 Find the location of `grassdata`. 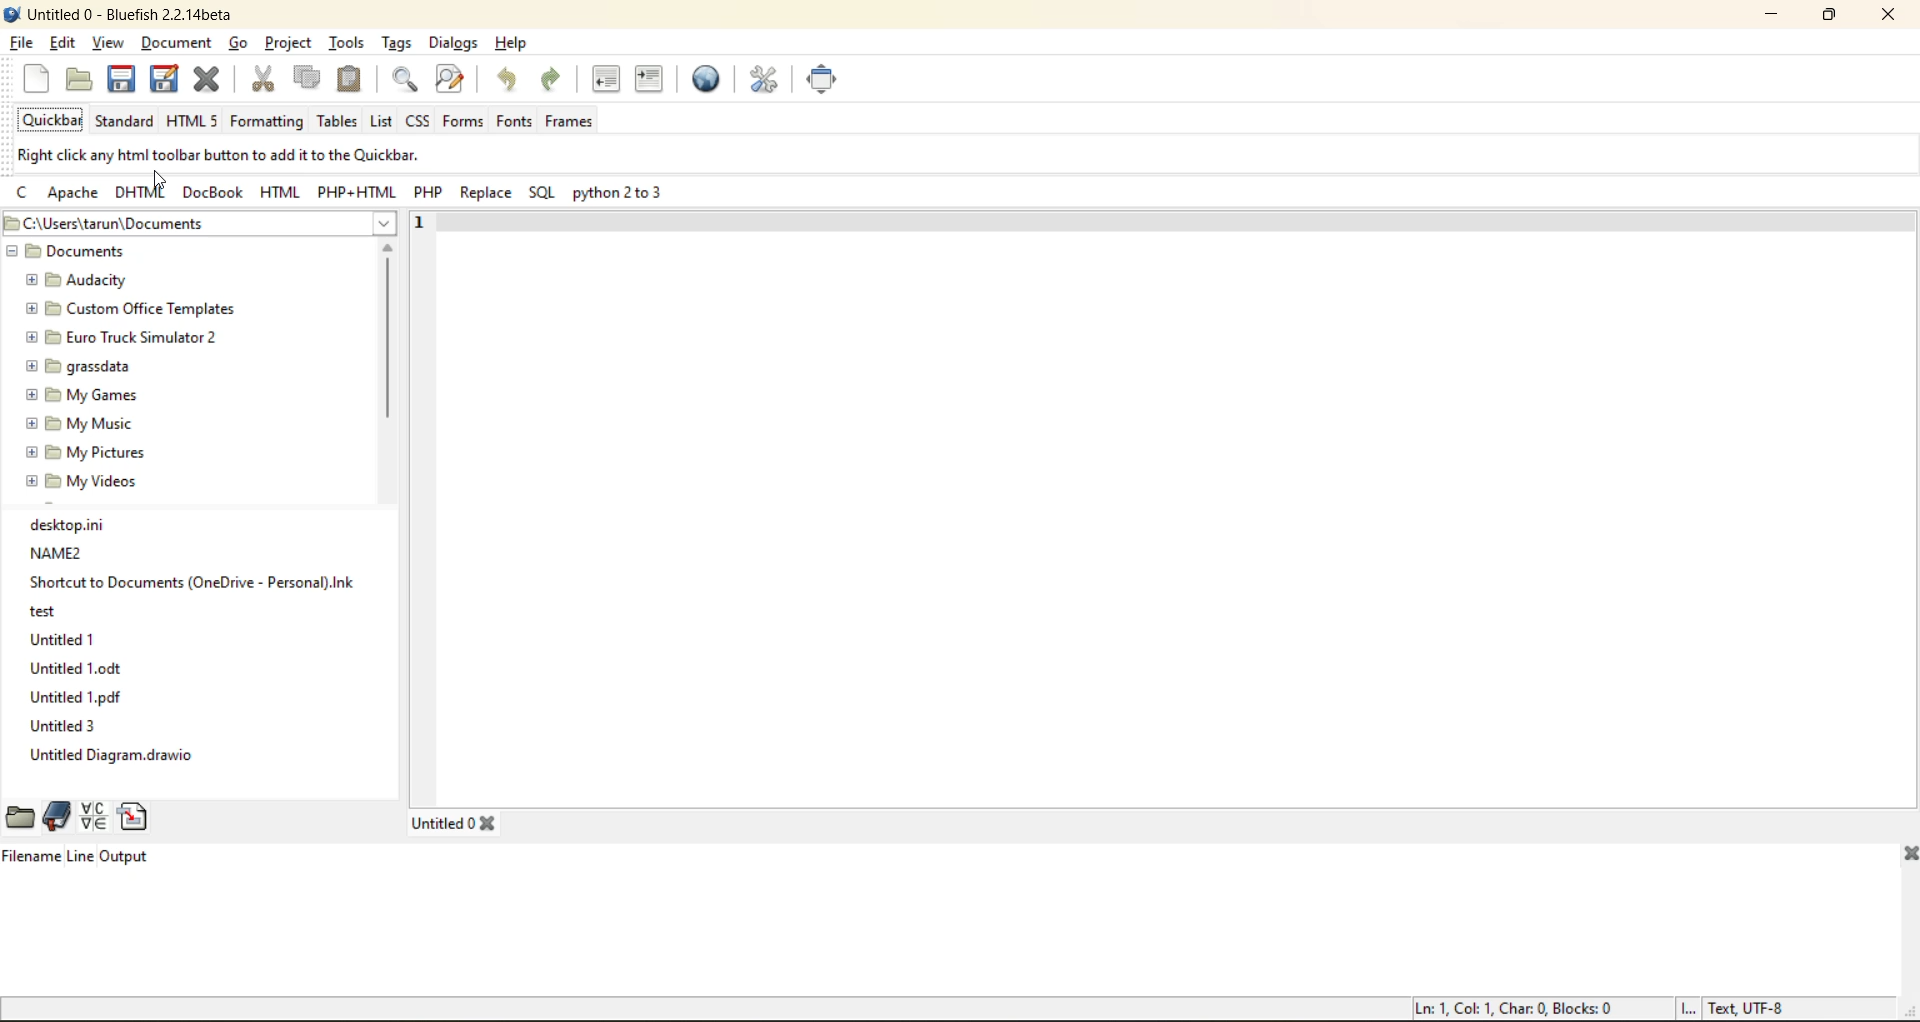

grassdata is located at coordinates (77, 367).